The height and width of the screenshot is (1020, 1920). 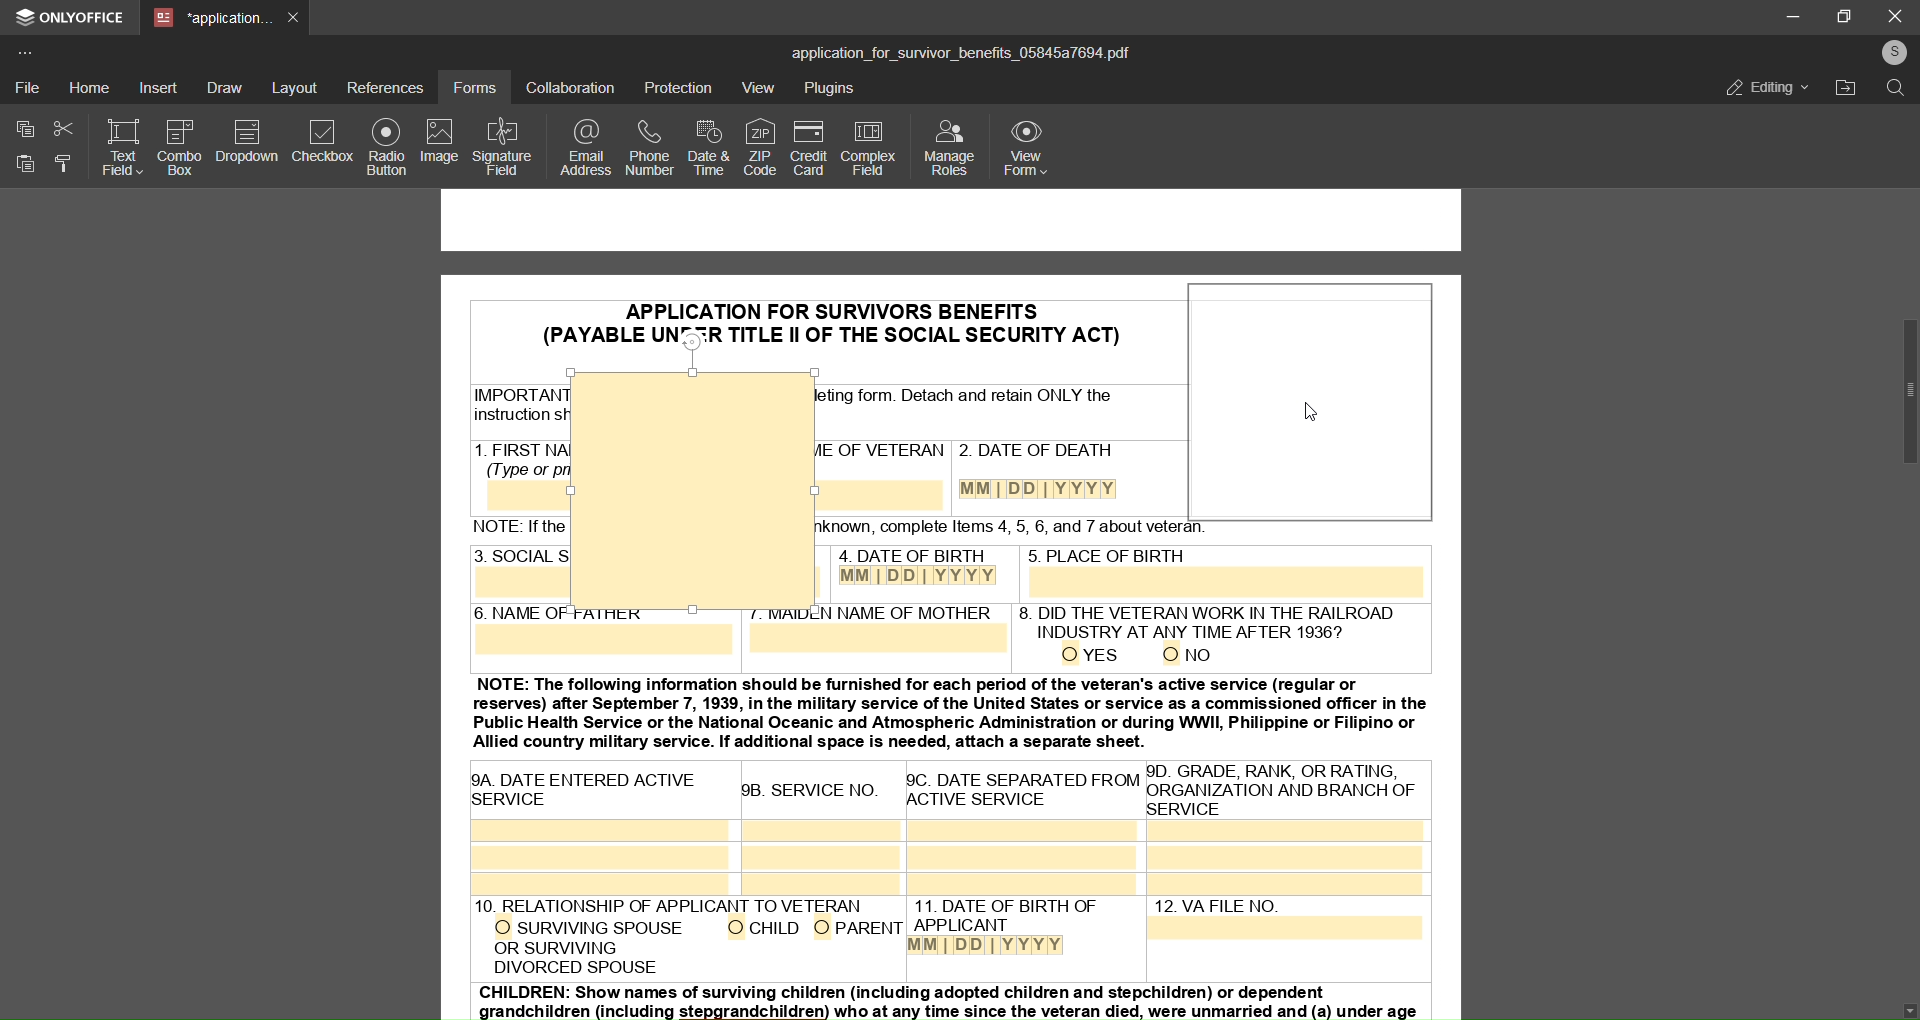 I want to click on references, so click(x=386, y=87).